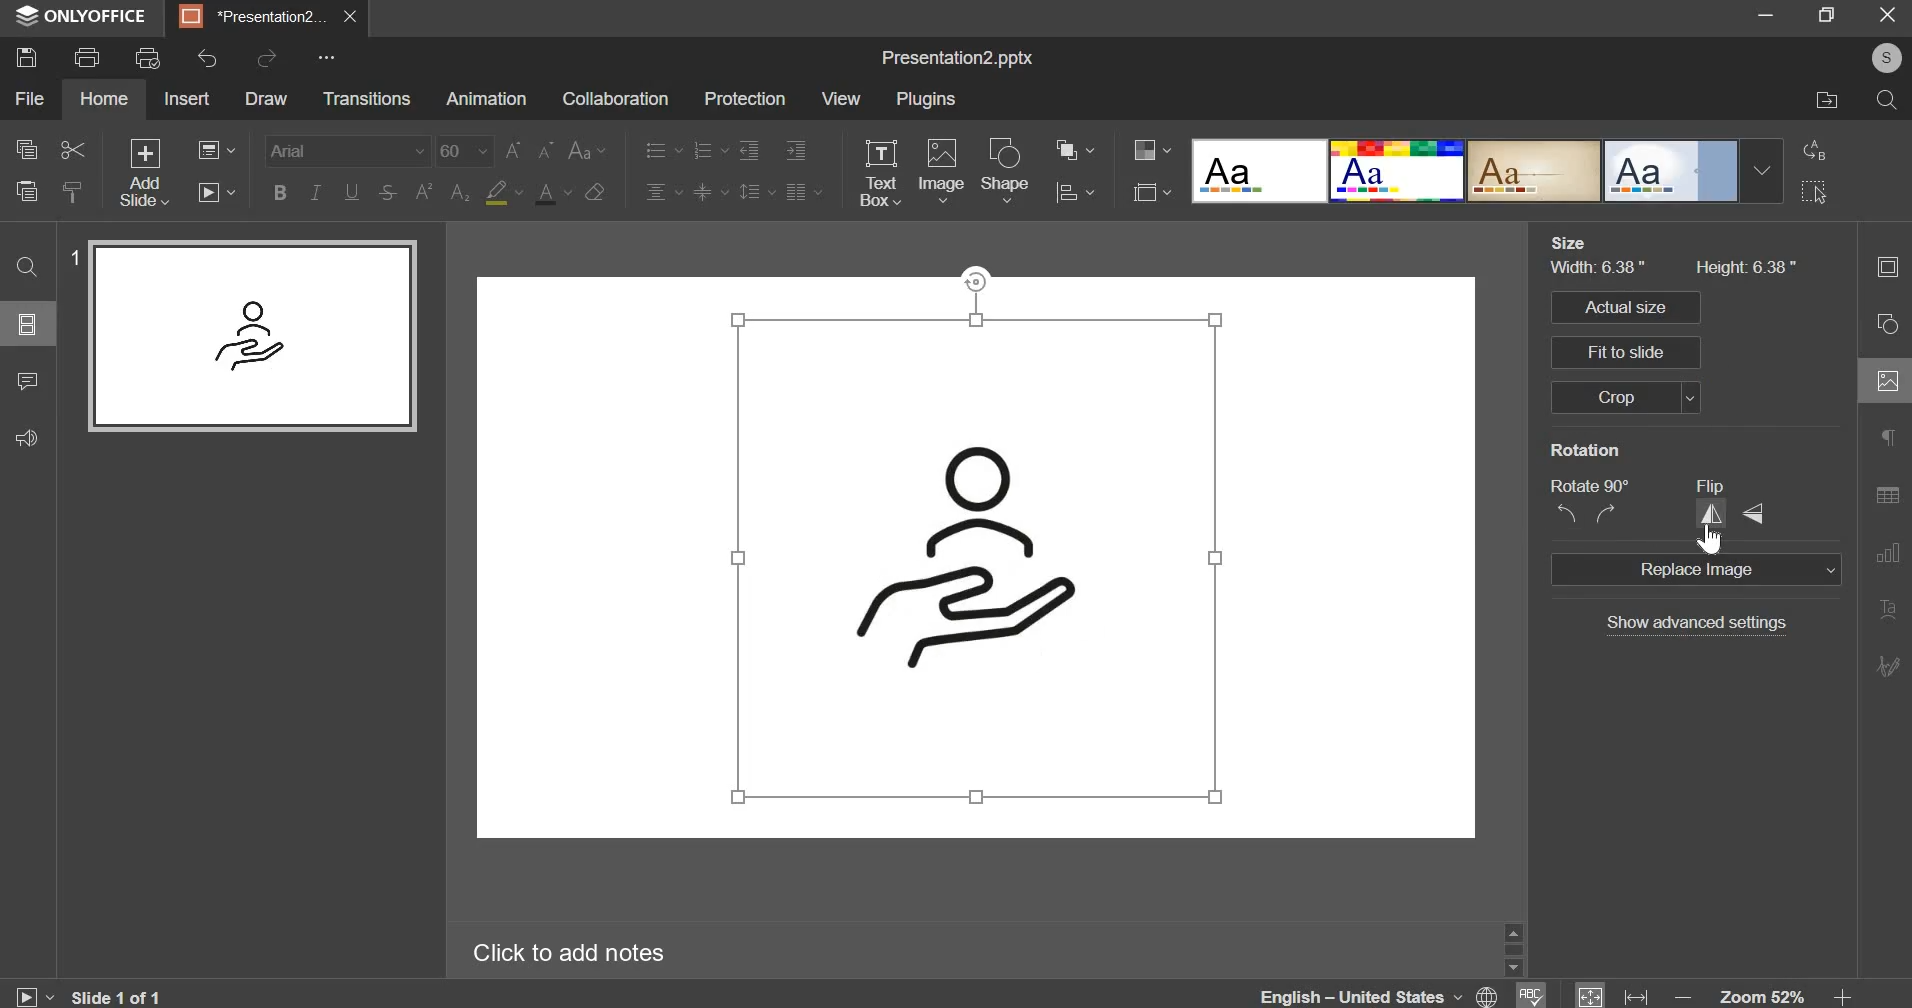 The height and width of the screenshot is (1008, 1912). What do you see at coordinates (215, 150) in the screenshot?
I see `change slide layout` at bounding box center [215, 150].